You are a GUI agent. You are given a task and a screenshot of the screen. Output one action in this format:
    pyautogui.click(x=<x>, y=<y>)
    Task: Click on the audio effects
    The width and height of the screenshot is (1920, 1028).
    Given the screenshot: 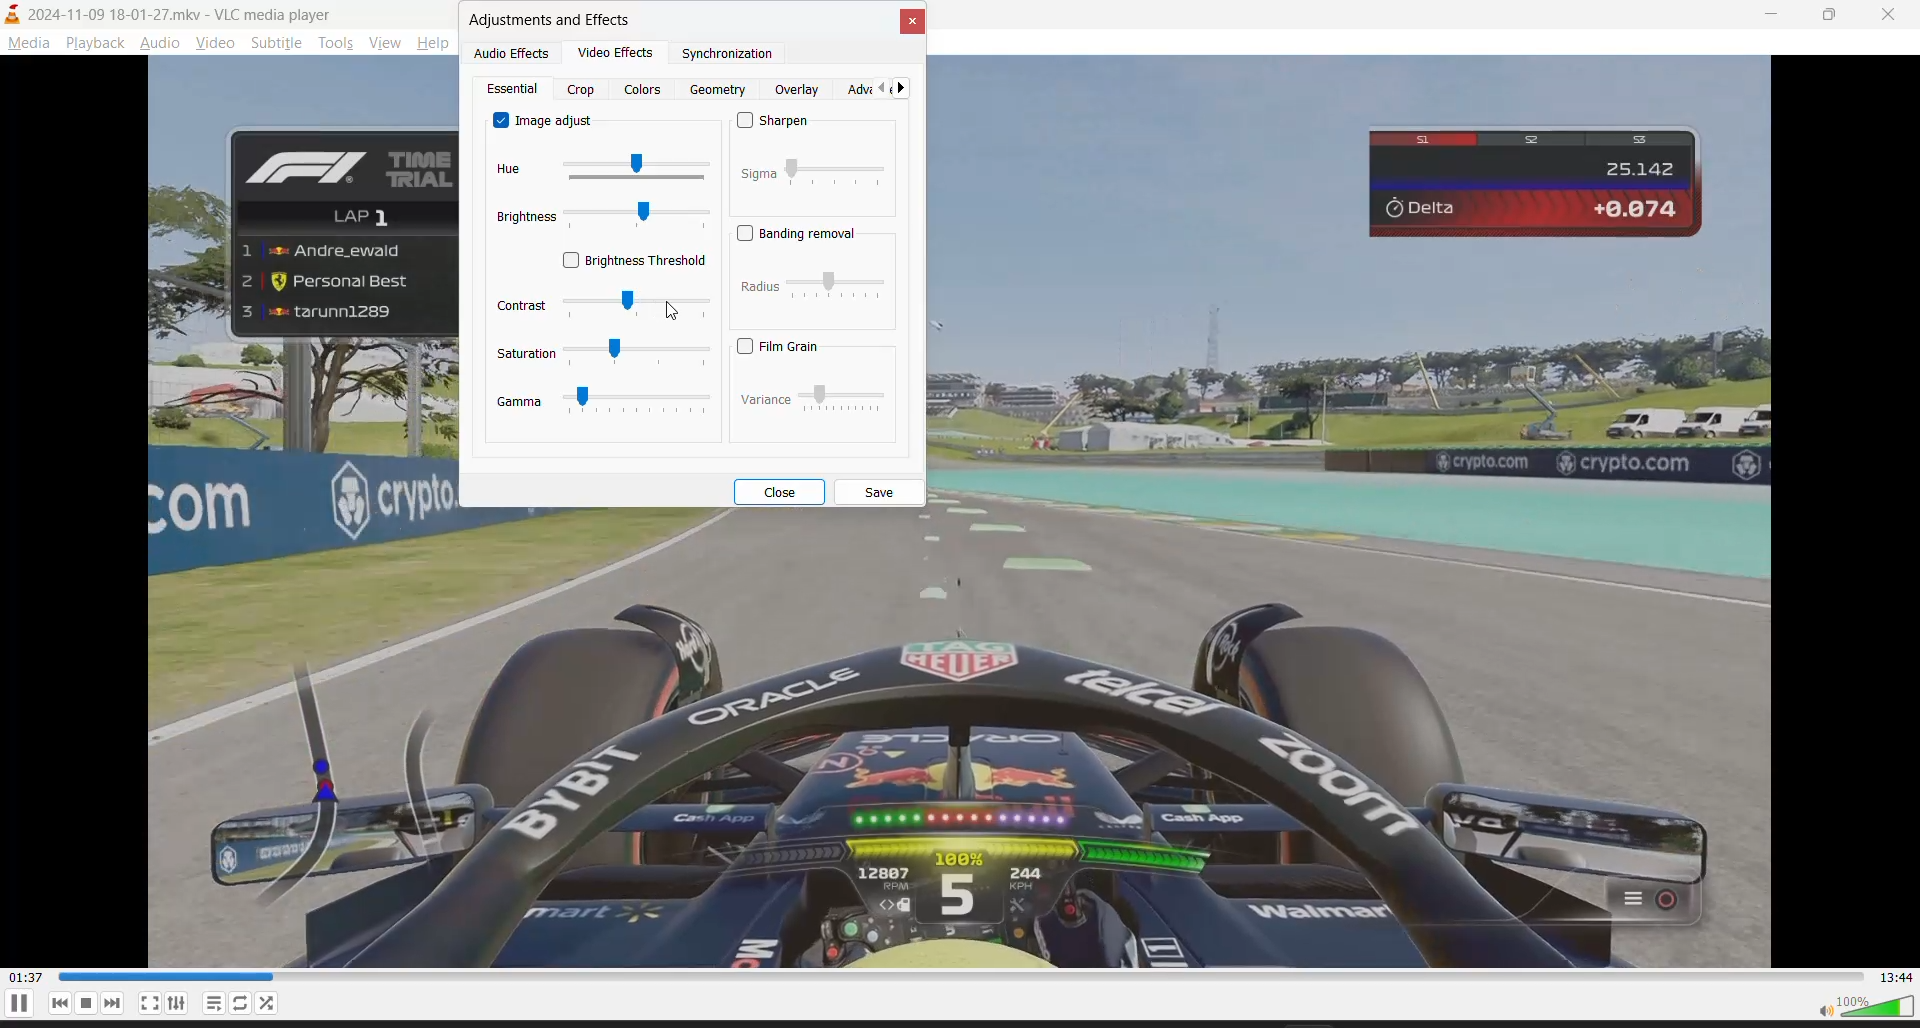 What is the action you would take?
    pyautogui.click(x=512, y=53)
    